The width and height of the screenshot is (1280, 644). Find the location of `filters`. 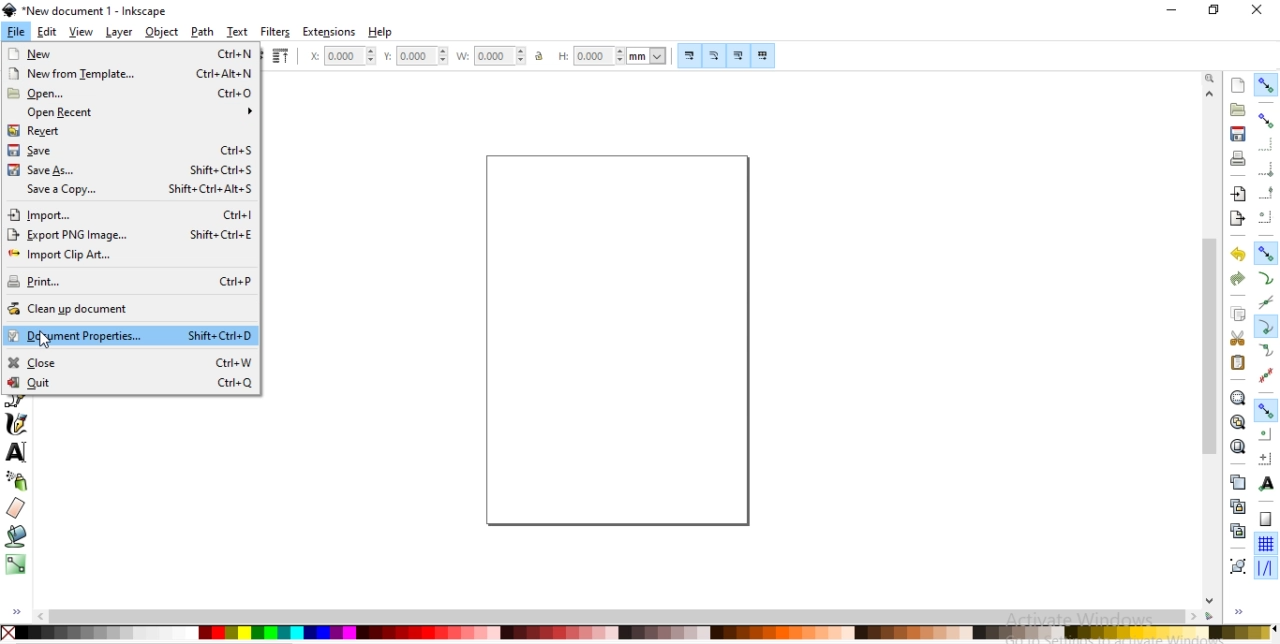

filters is located at coordinates (276, 32).